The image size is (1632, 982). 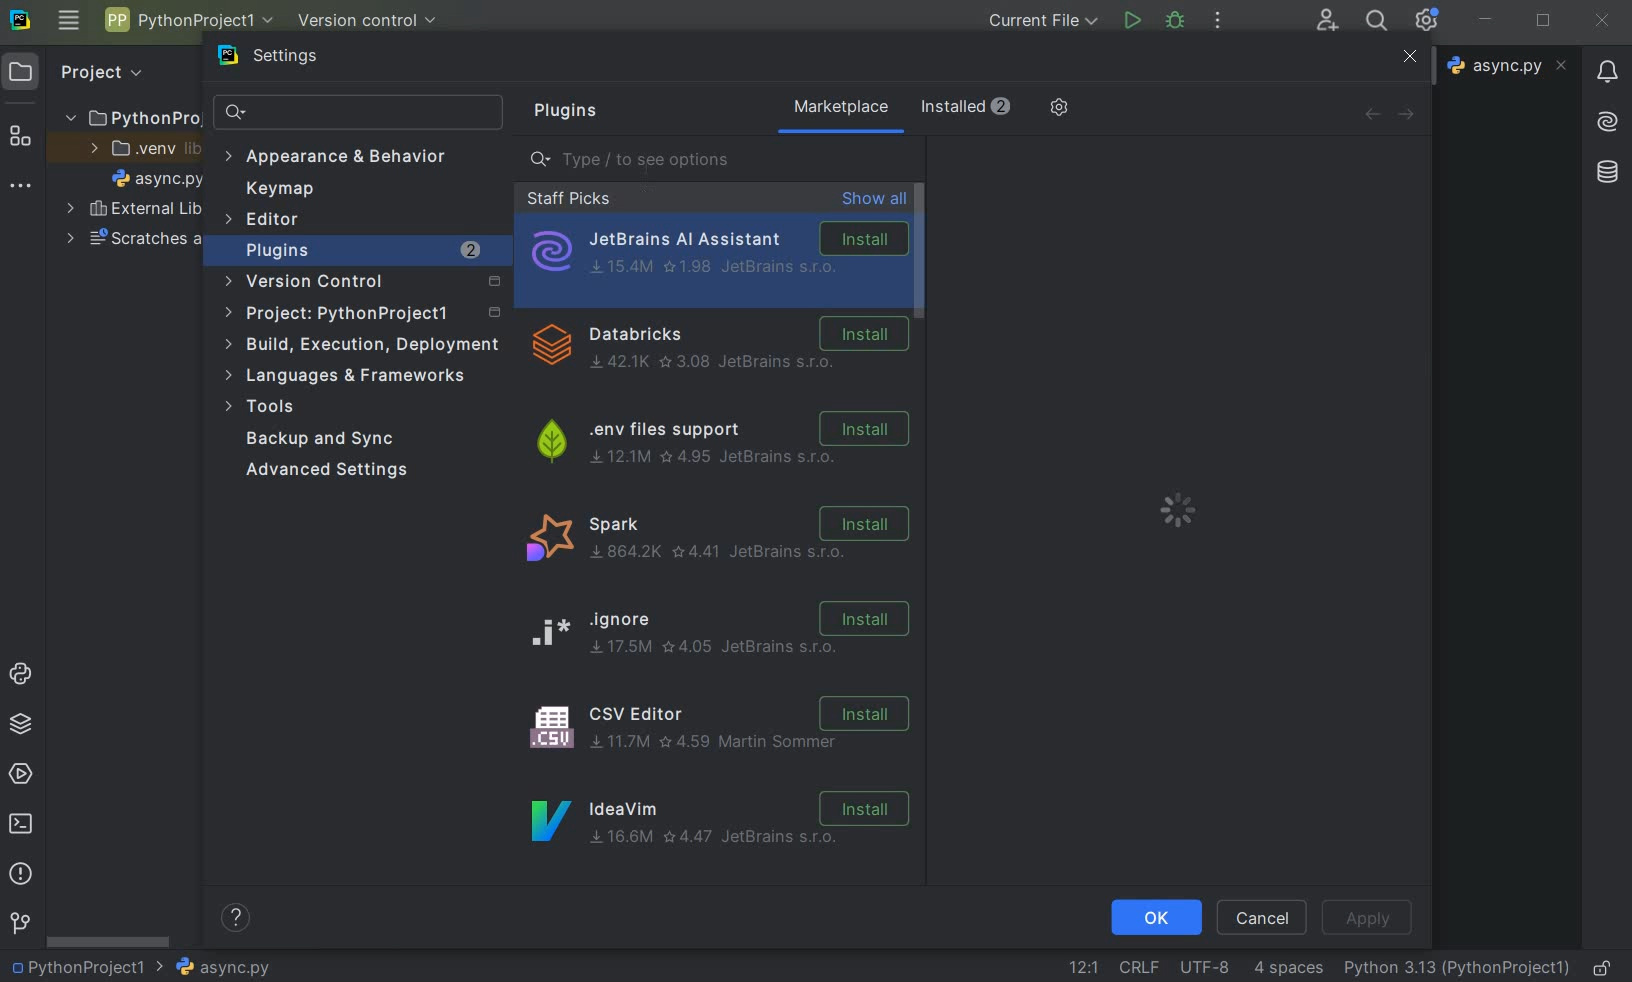 What do you see at coordinates (129, 241) in the screenshot?
I see `scratches and consoles` at bounding box center [129, 241].